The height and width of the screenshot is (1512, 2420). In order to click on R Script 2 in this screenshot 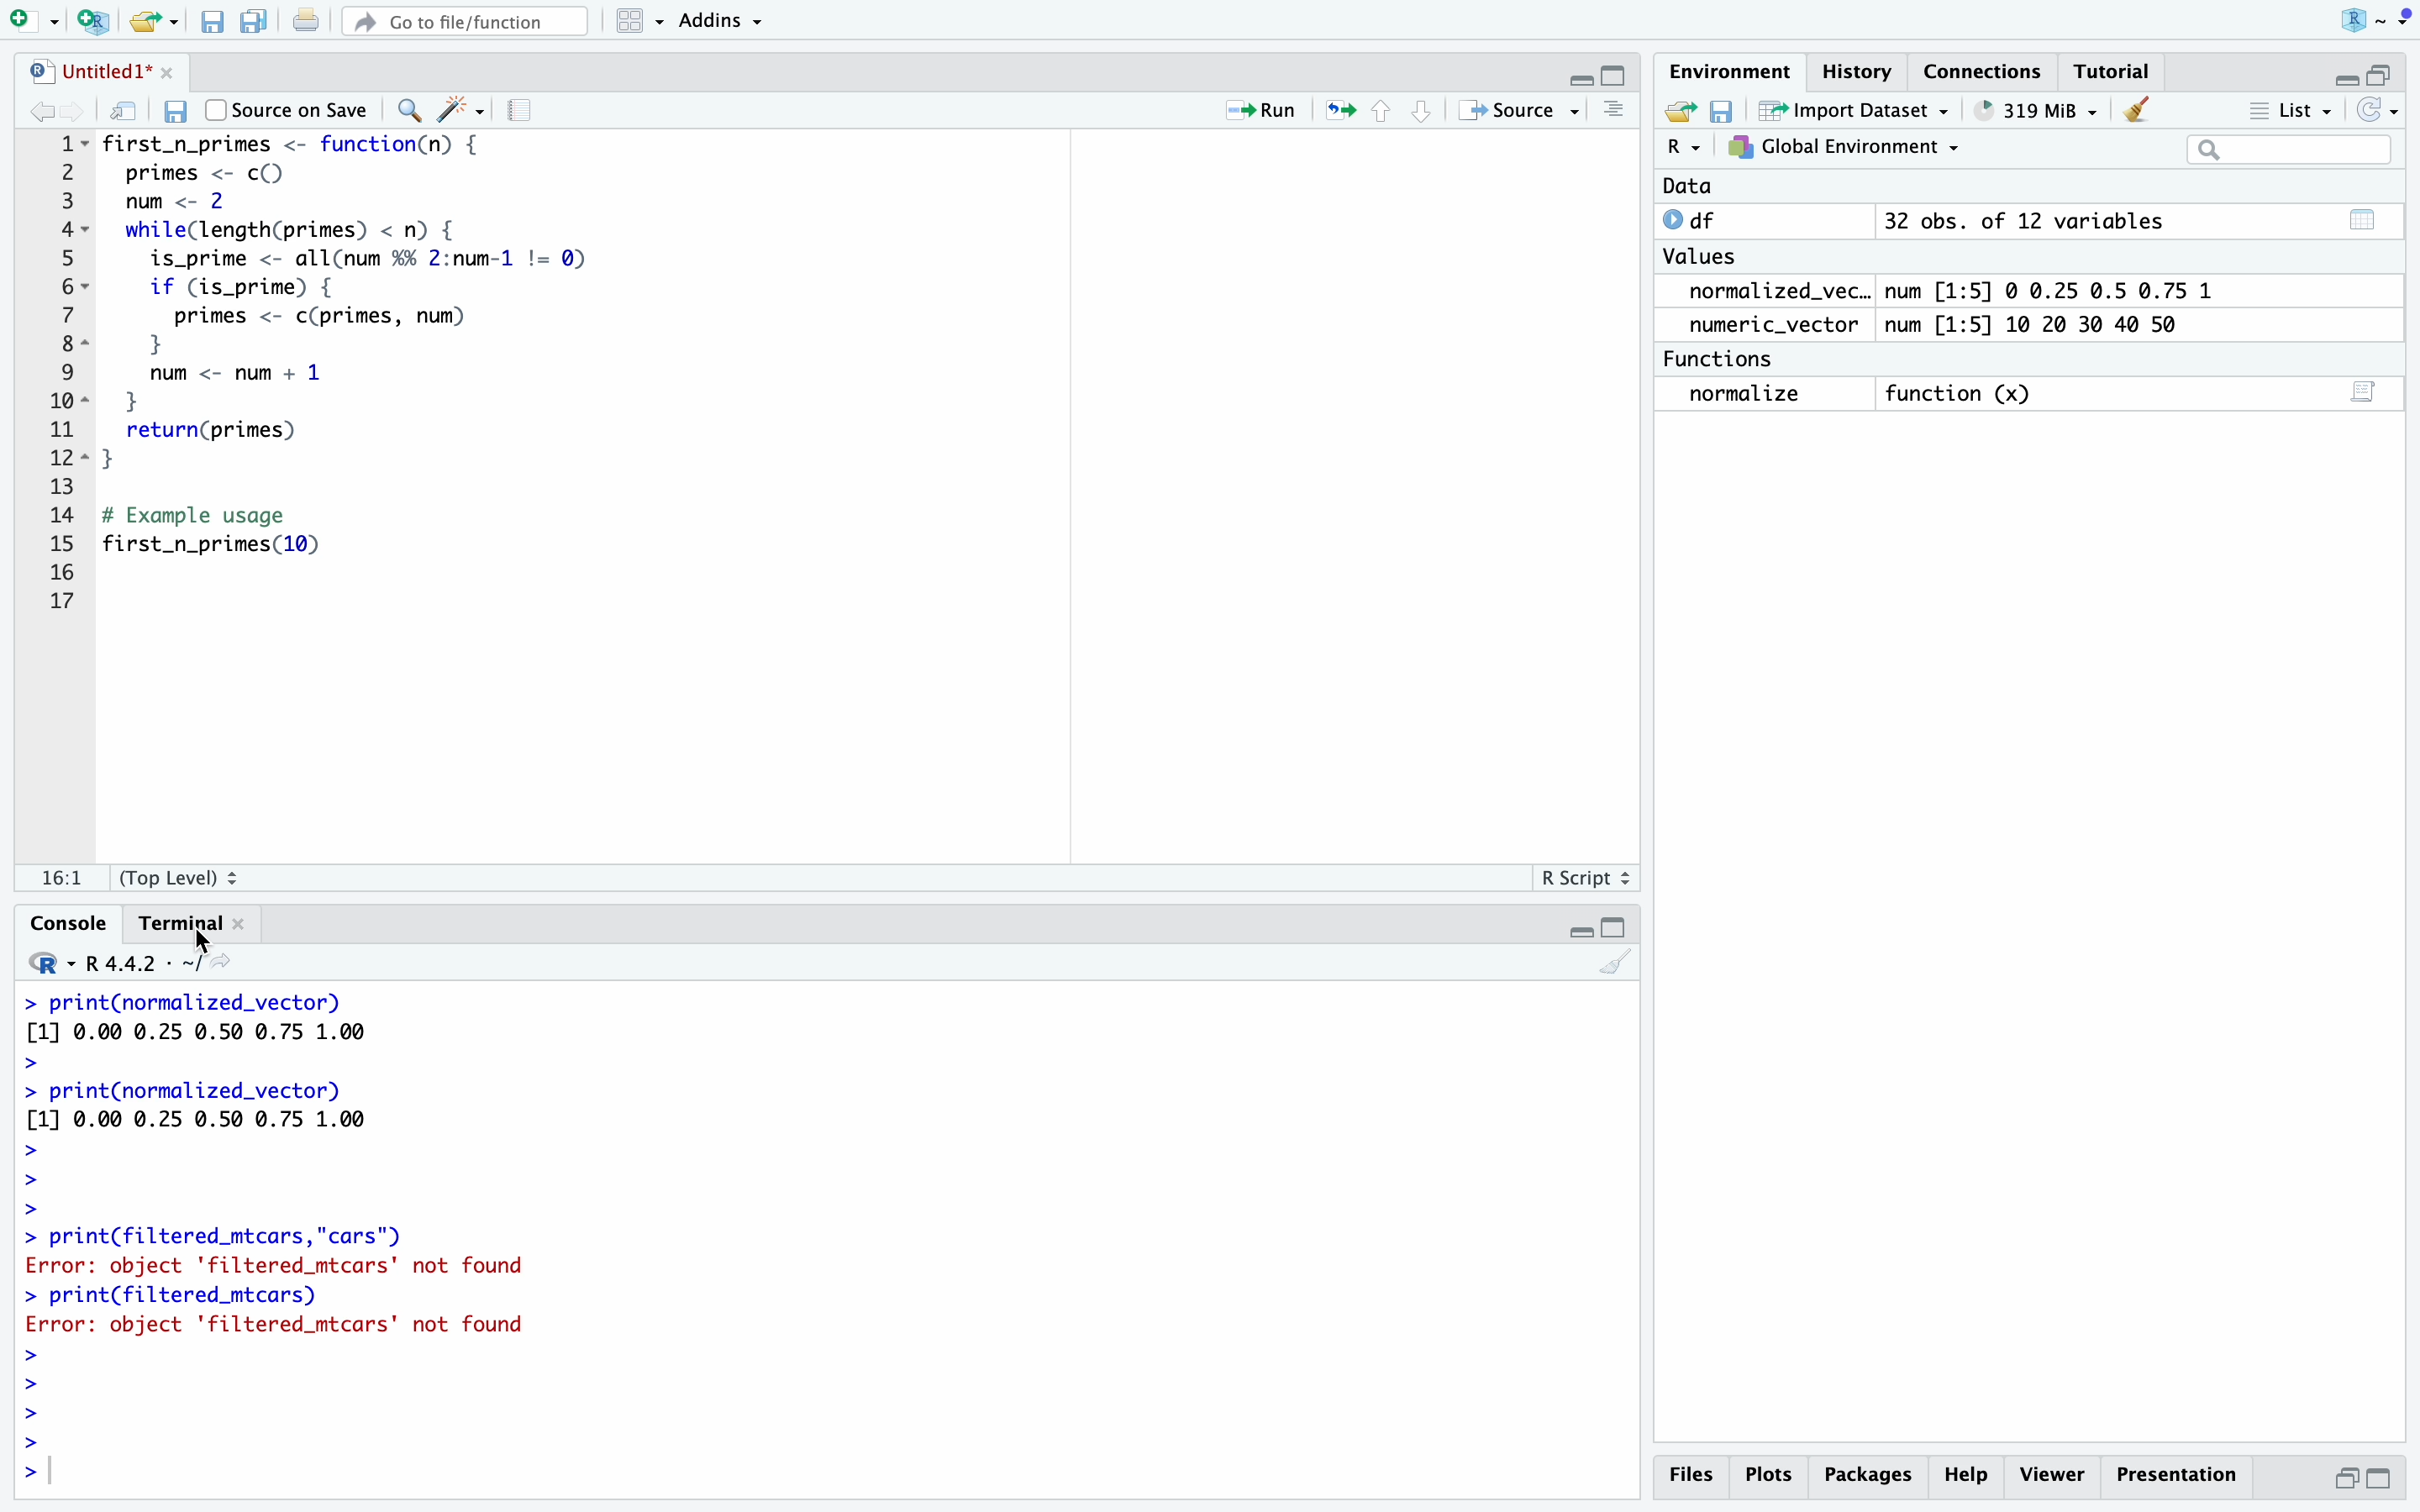, I will do `click(1584, 874)`.